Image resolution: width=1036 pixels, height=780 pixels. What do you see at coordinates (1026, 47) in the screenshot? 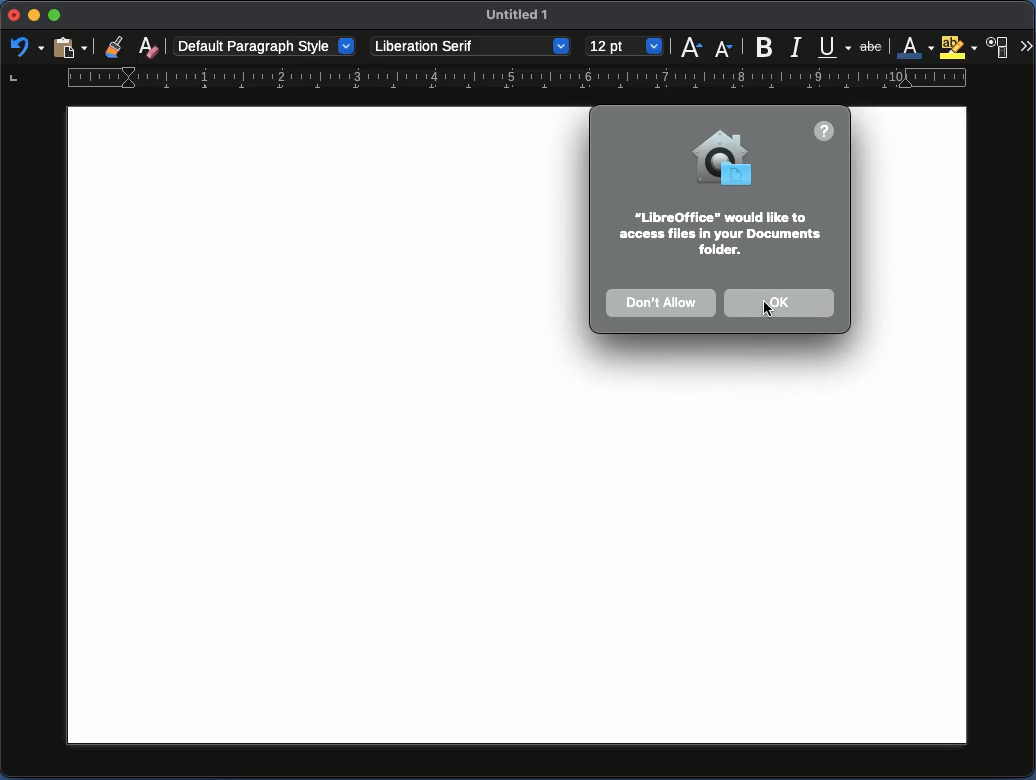
I see `More` at bounding box center [1026, 47].